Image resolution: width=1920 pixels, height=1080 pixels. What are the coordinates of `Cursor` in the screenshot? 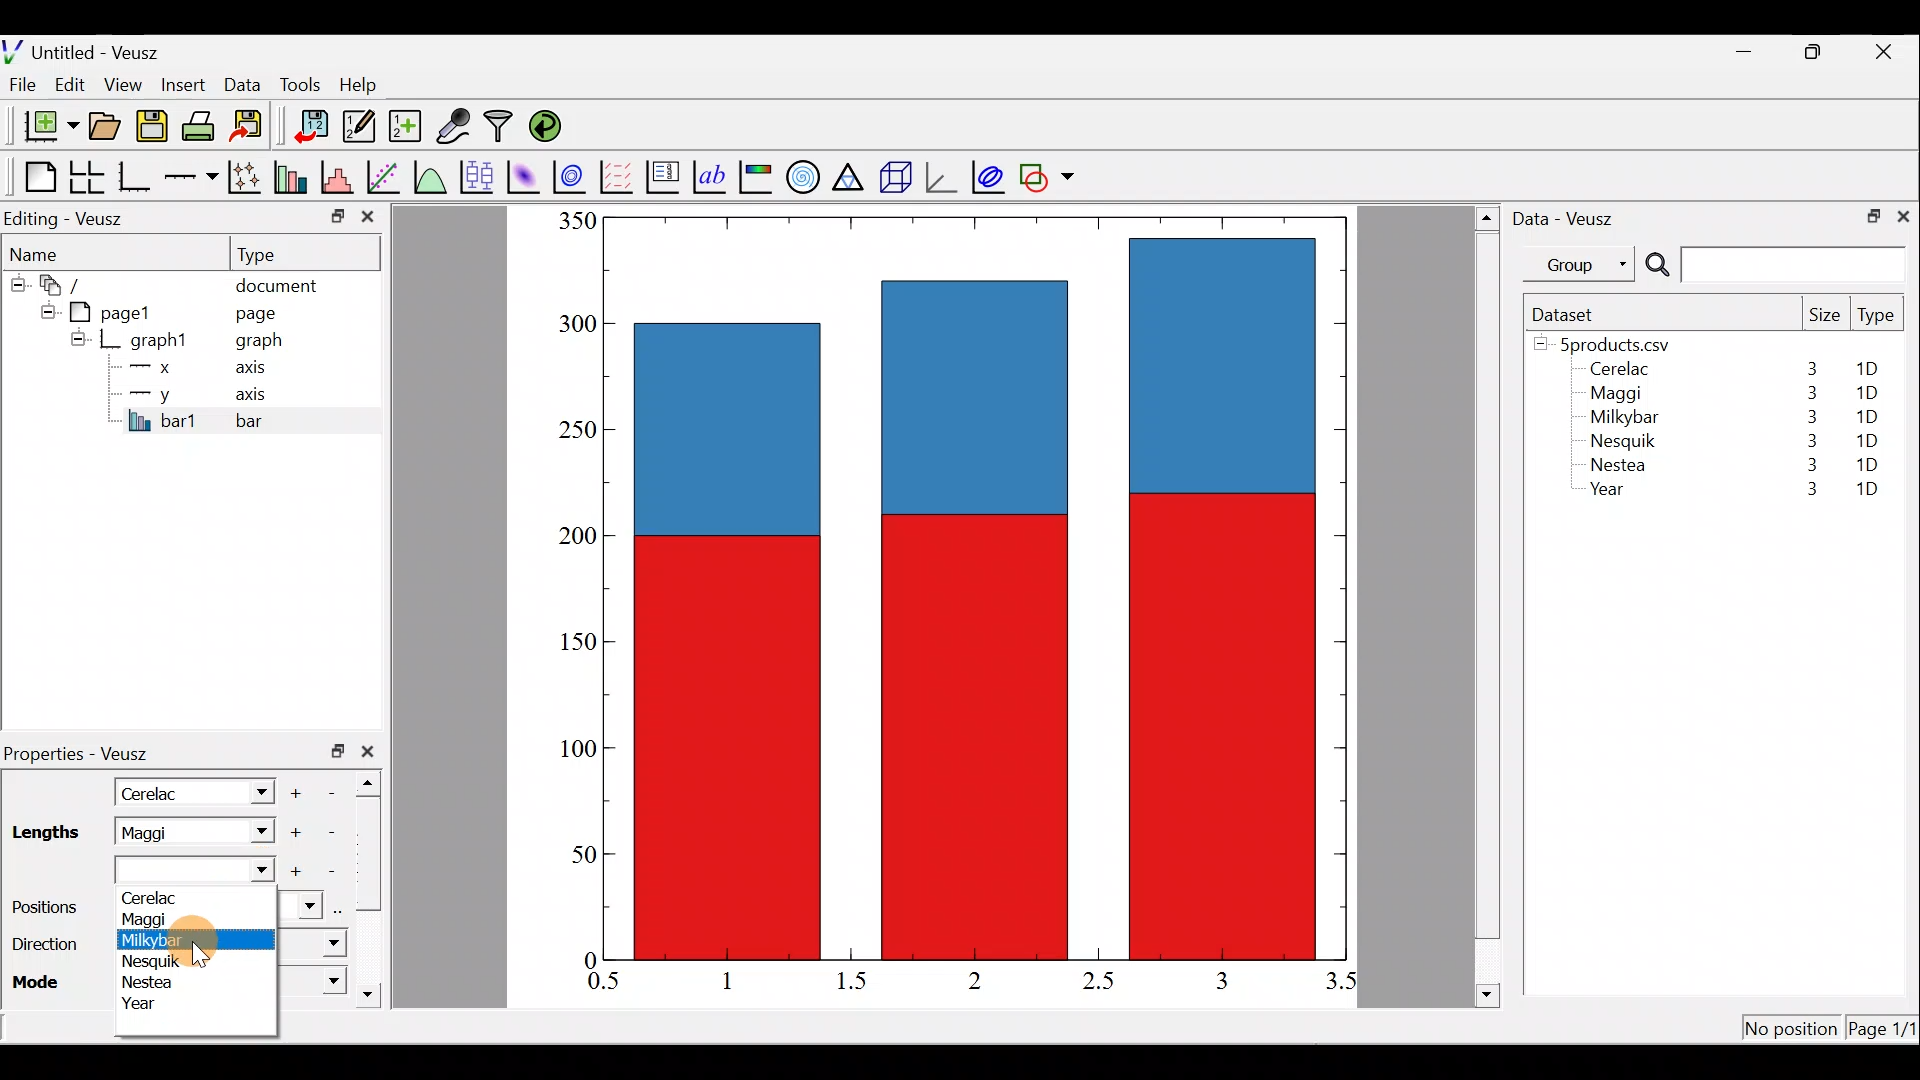 It's located at (218, 940).